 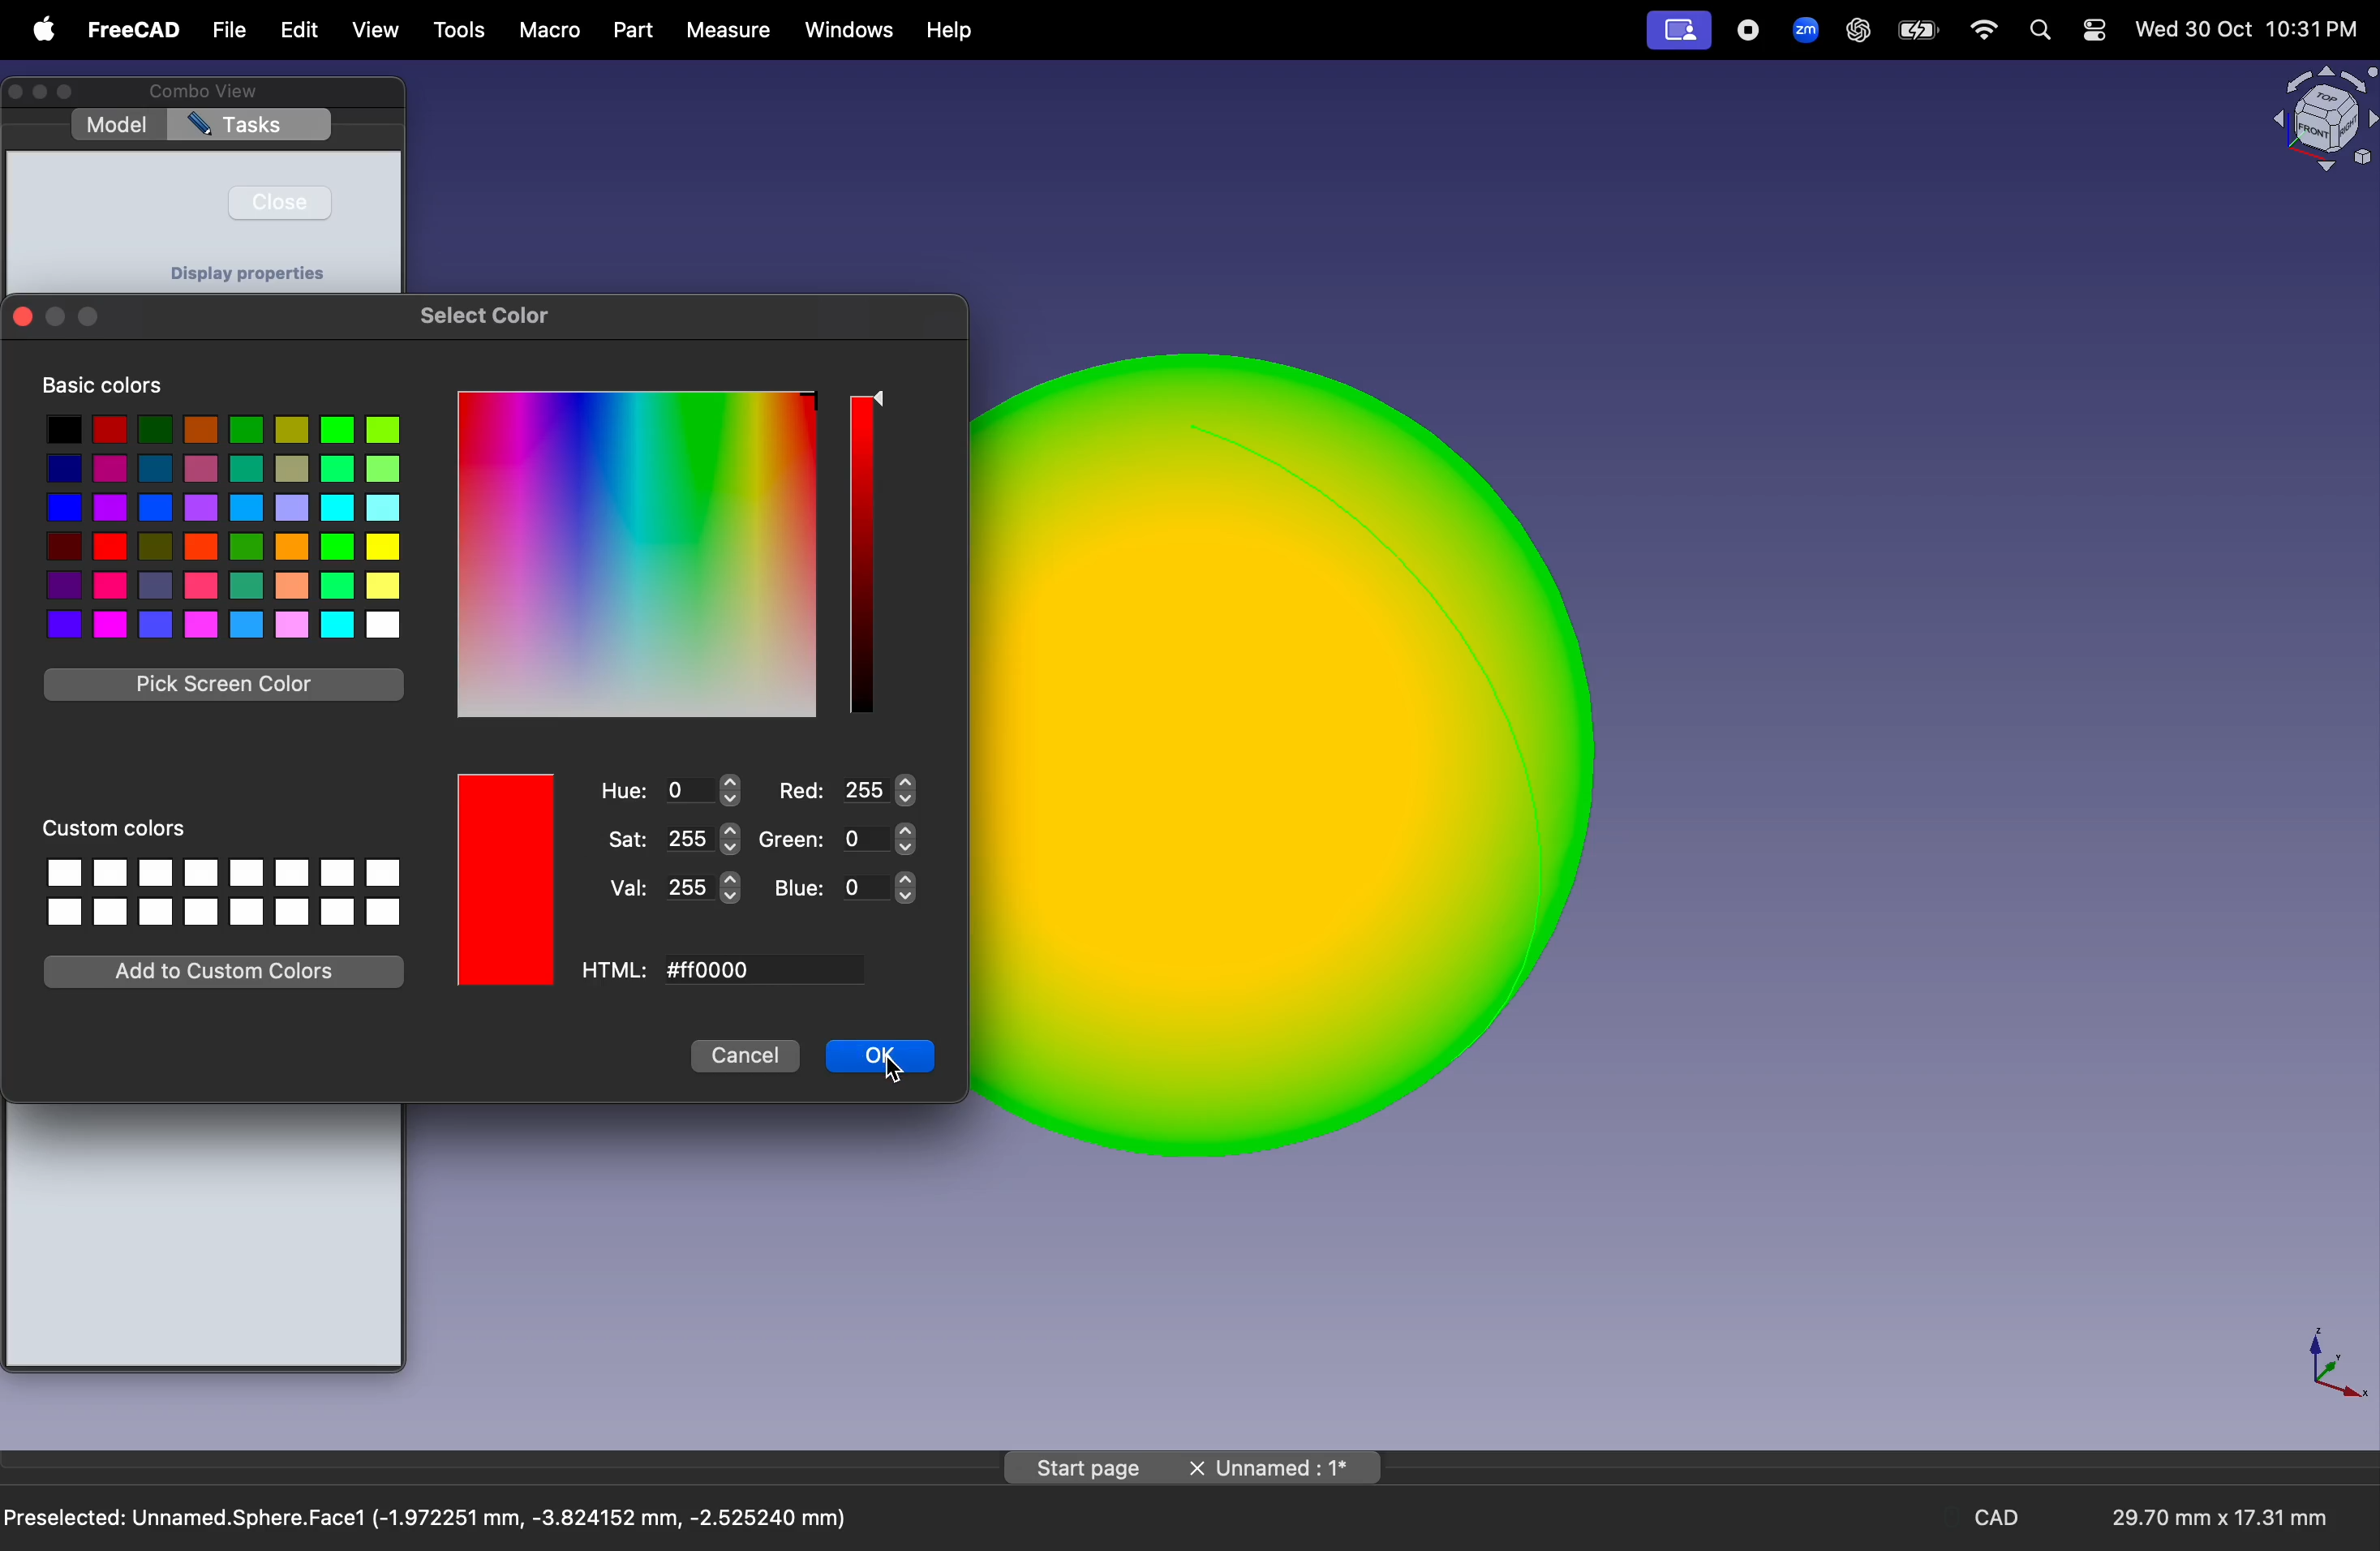 What do you see at coordinates (850, 30) in the screenshot?
I see `windows` at bounding box center [850, 30].